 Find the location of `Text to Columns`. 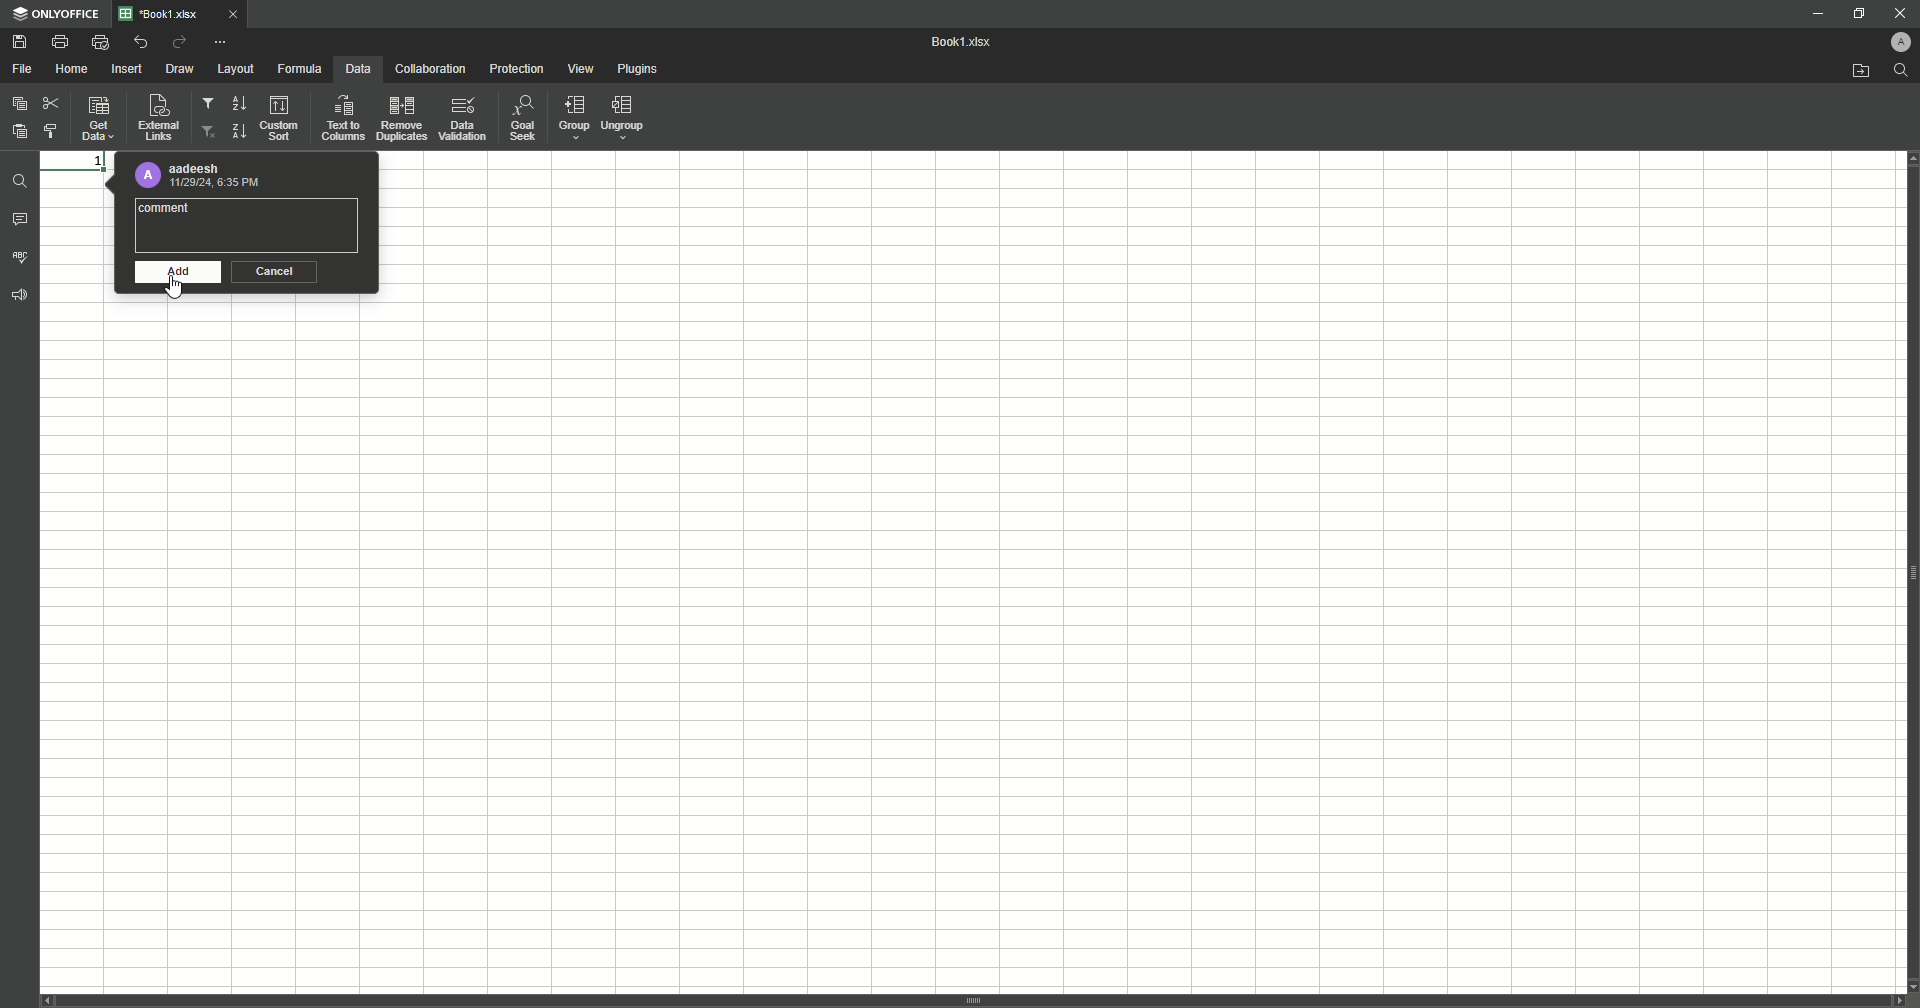

Text to Columns is located at coordinates (342, 118).